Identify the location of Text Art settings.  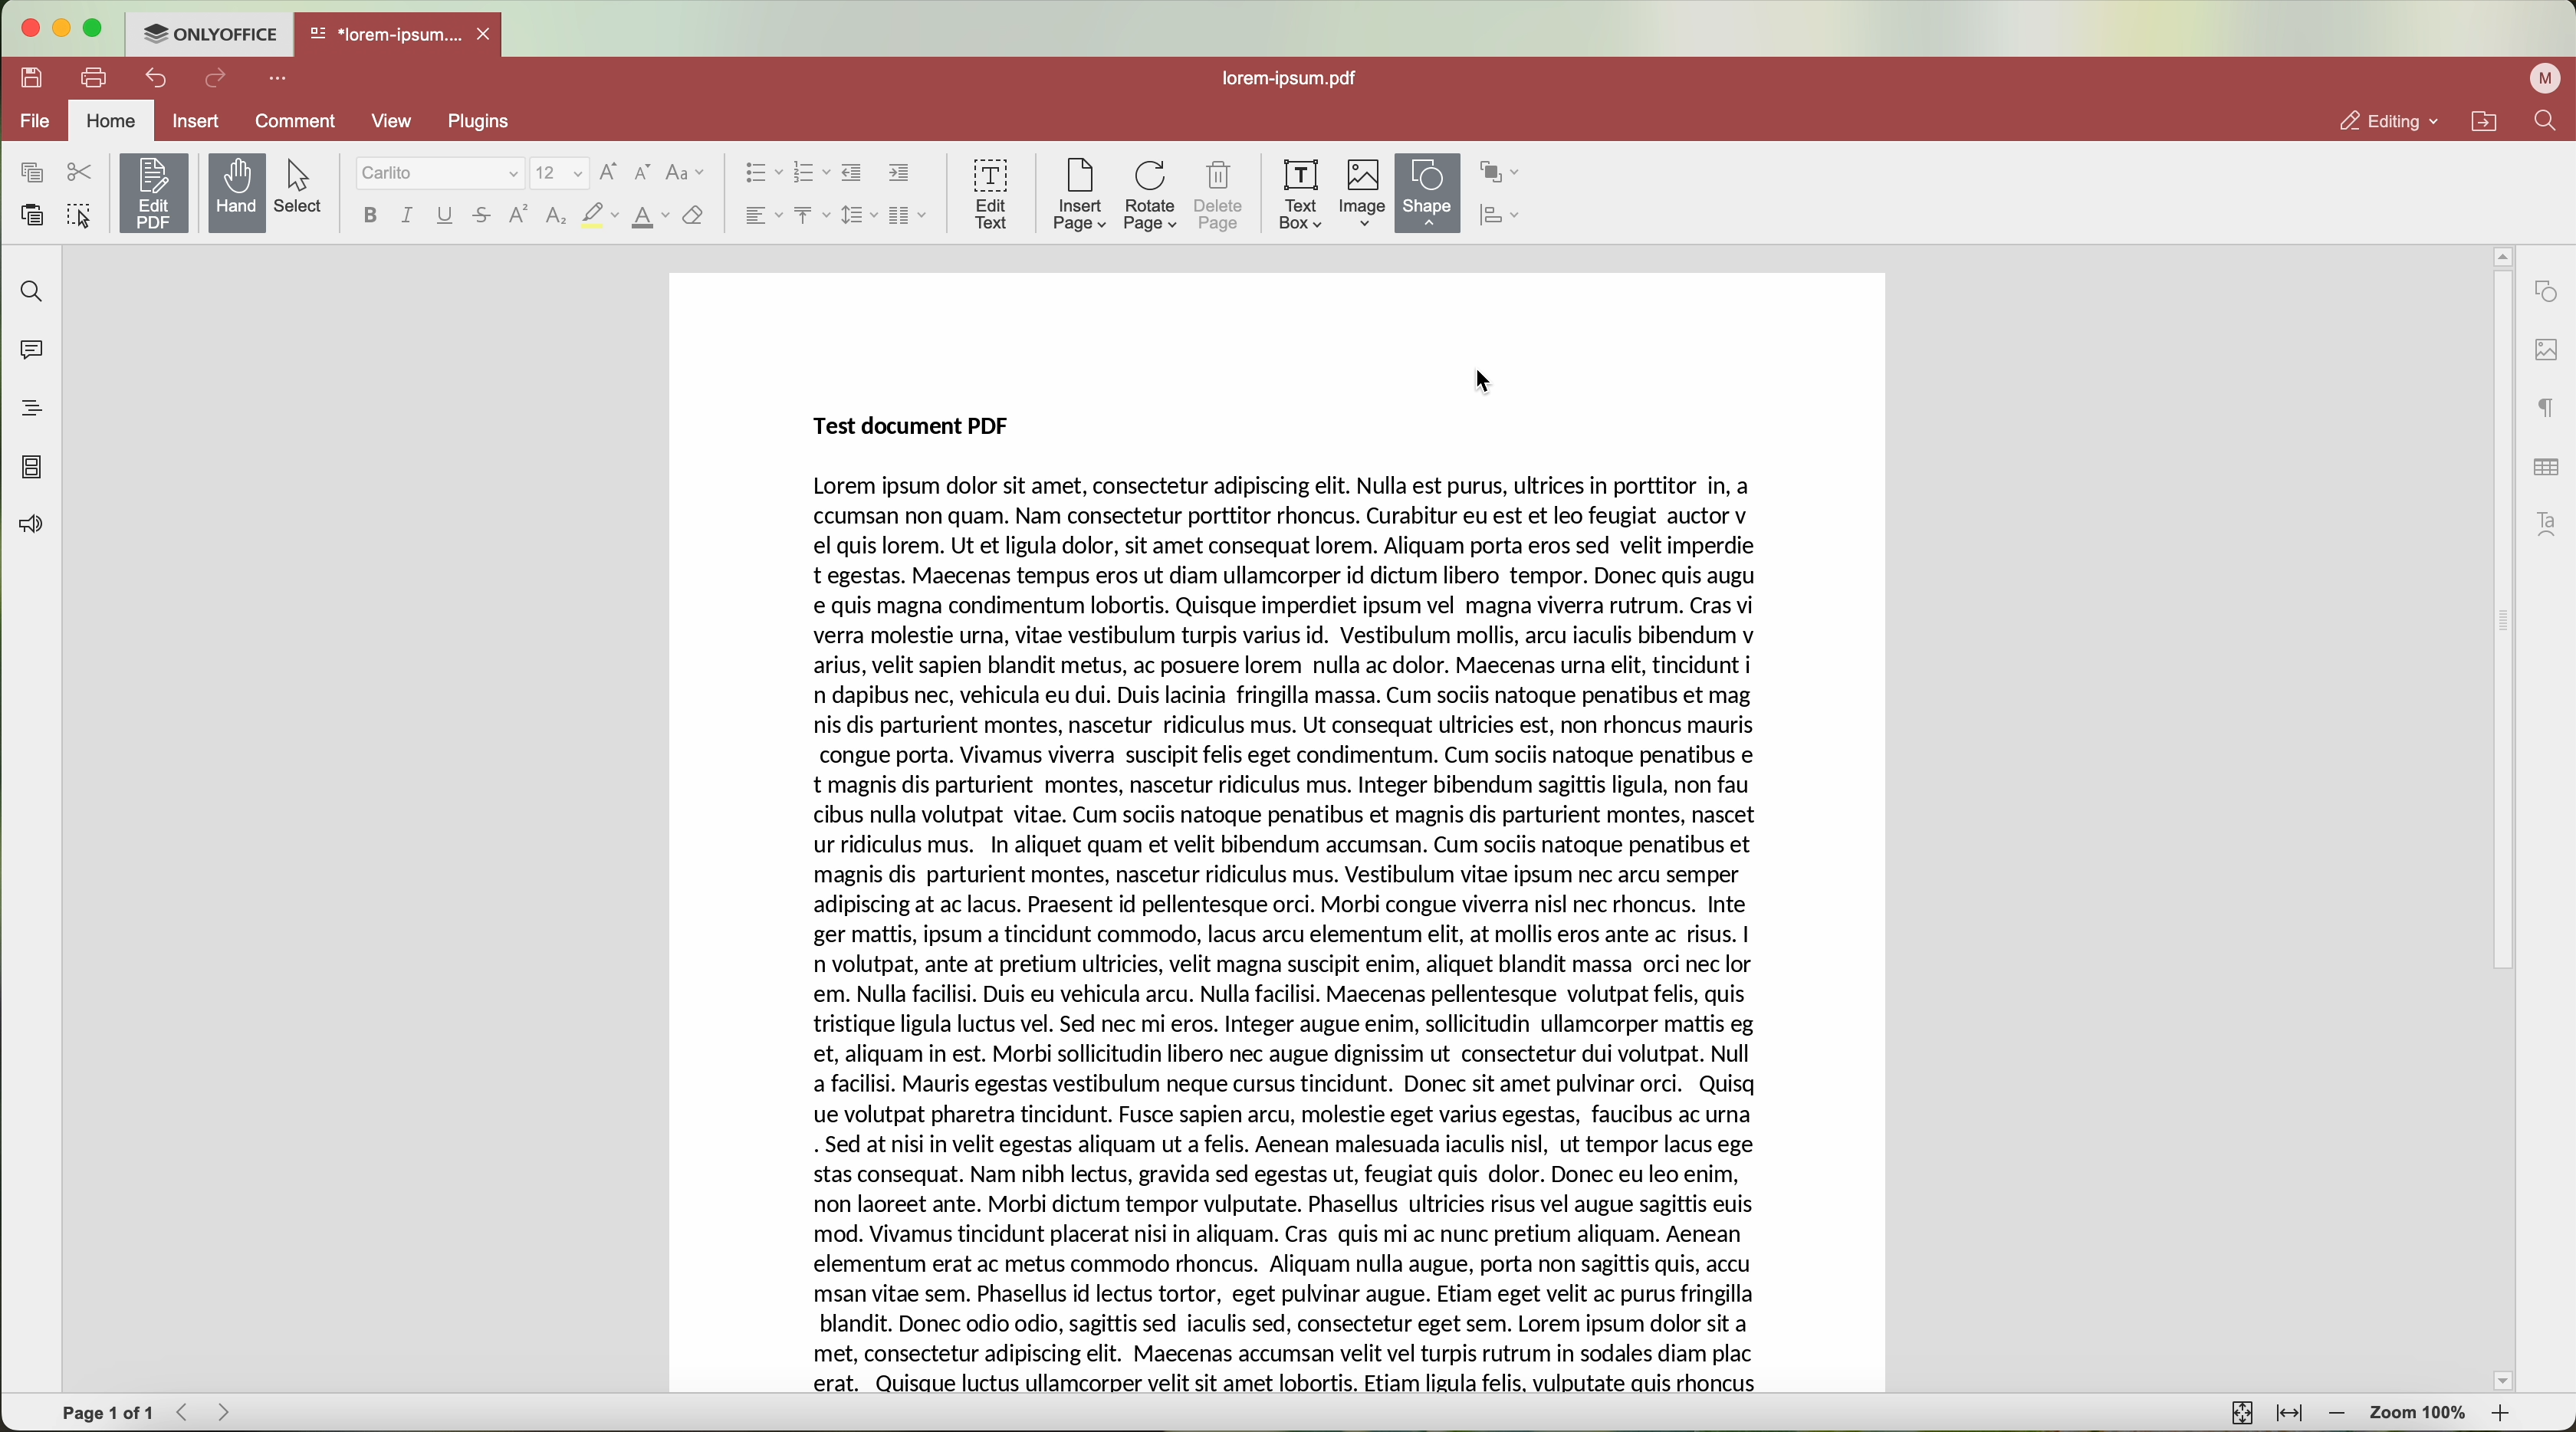
(2549, 521).